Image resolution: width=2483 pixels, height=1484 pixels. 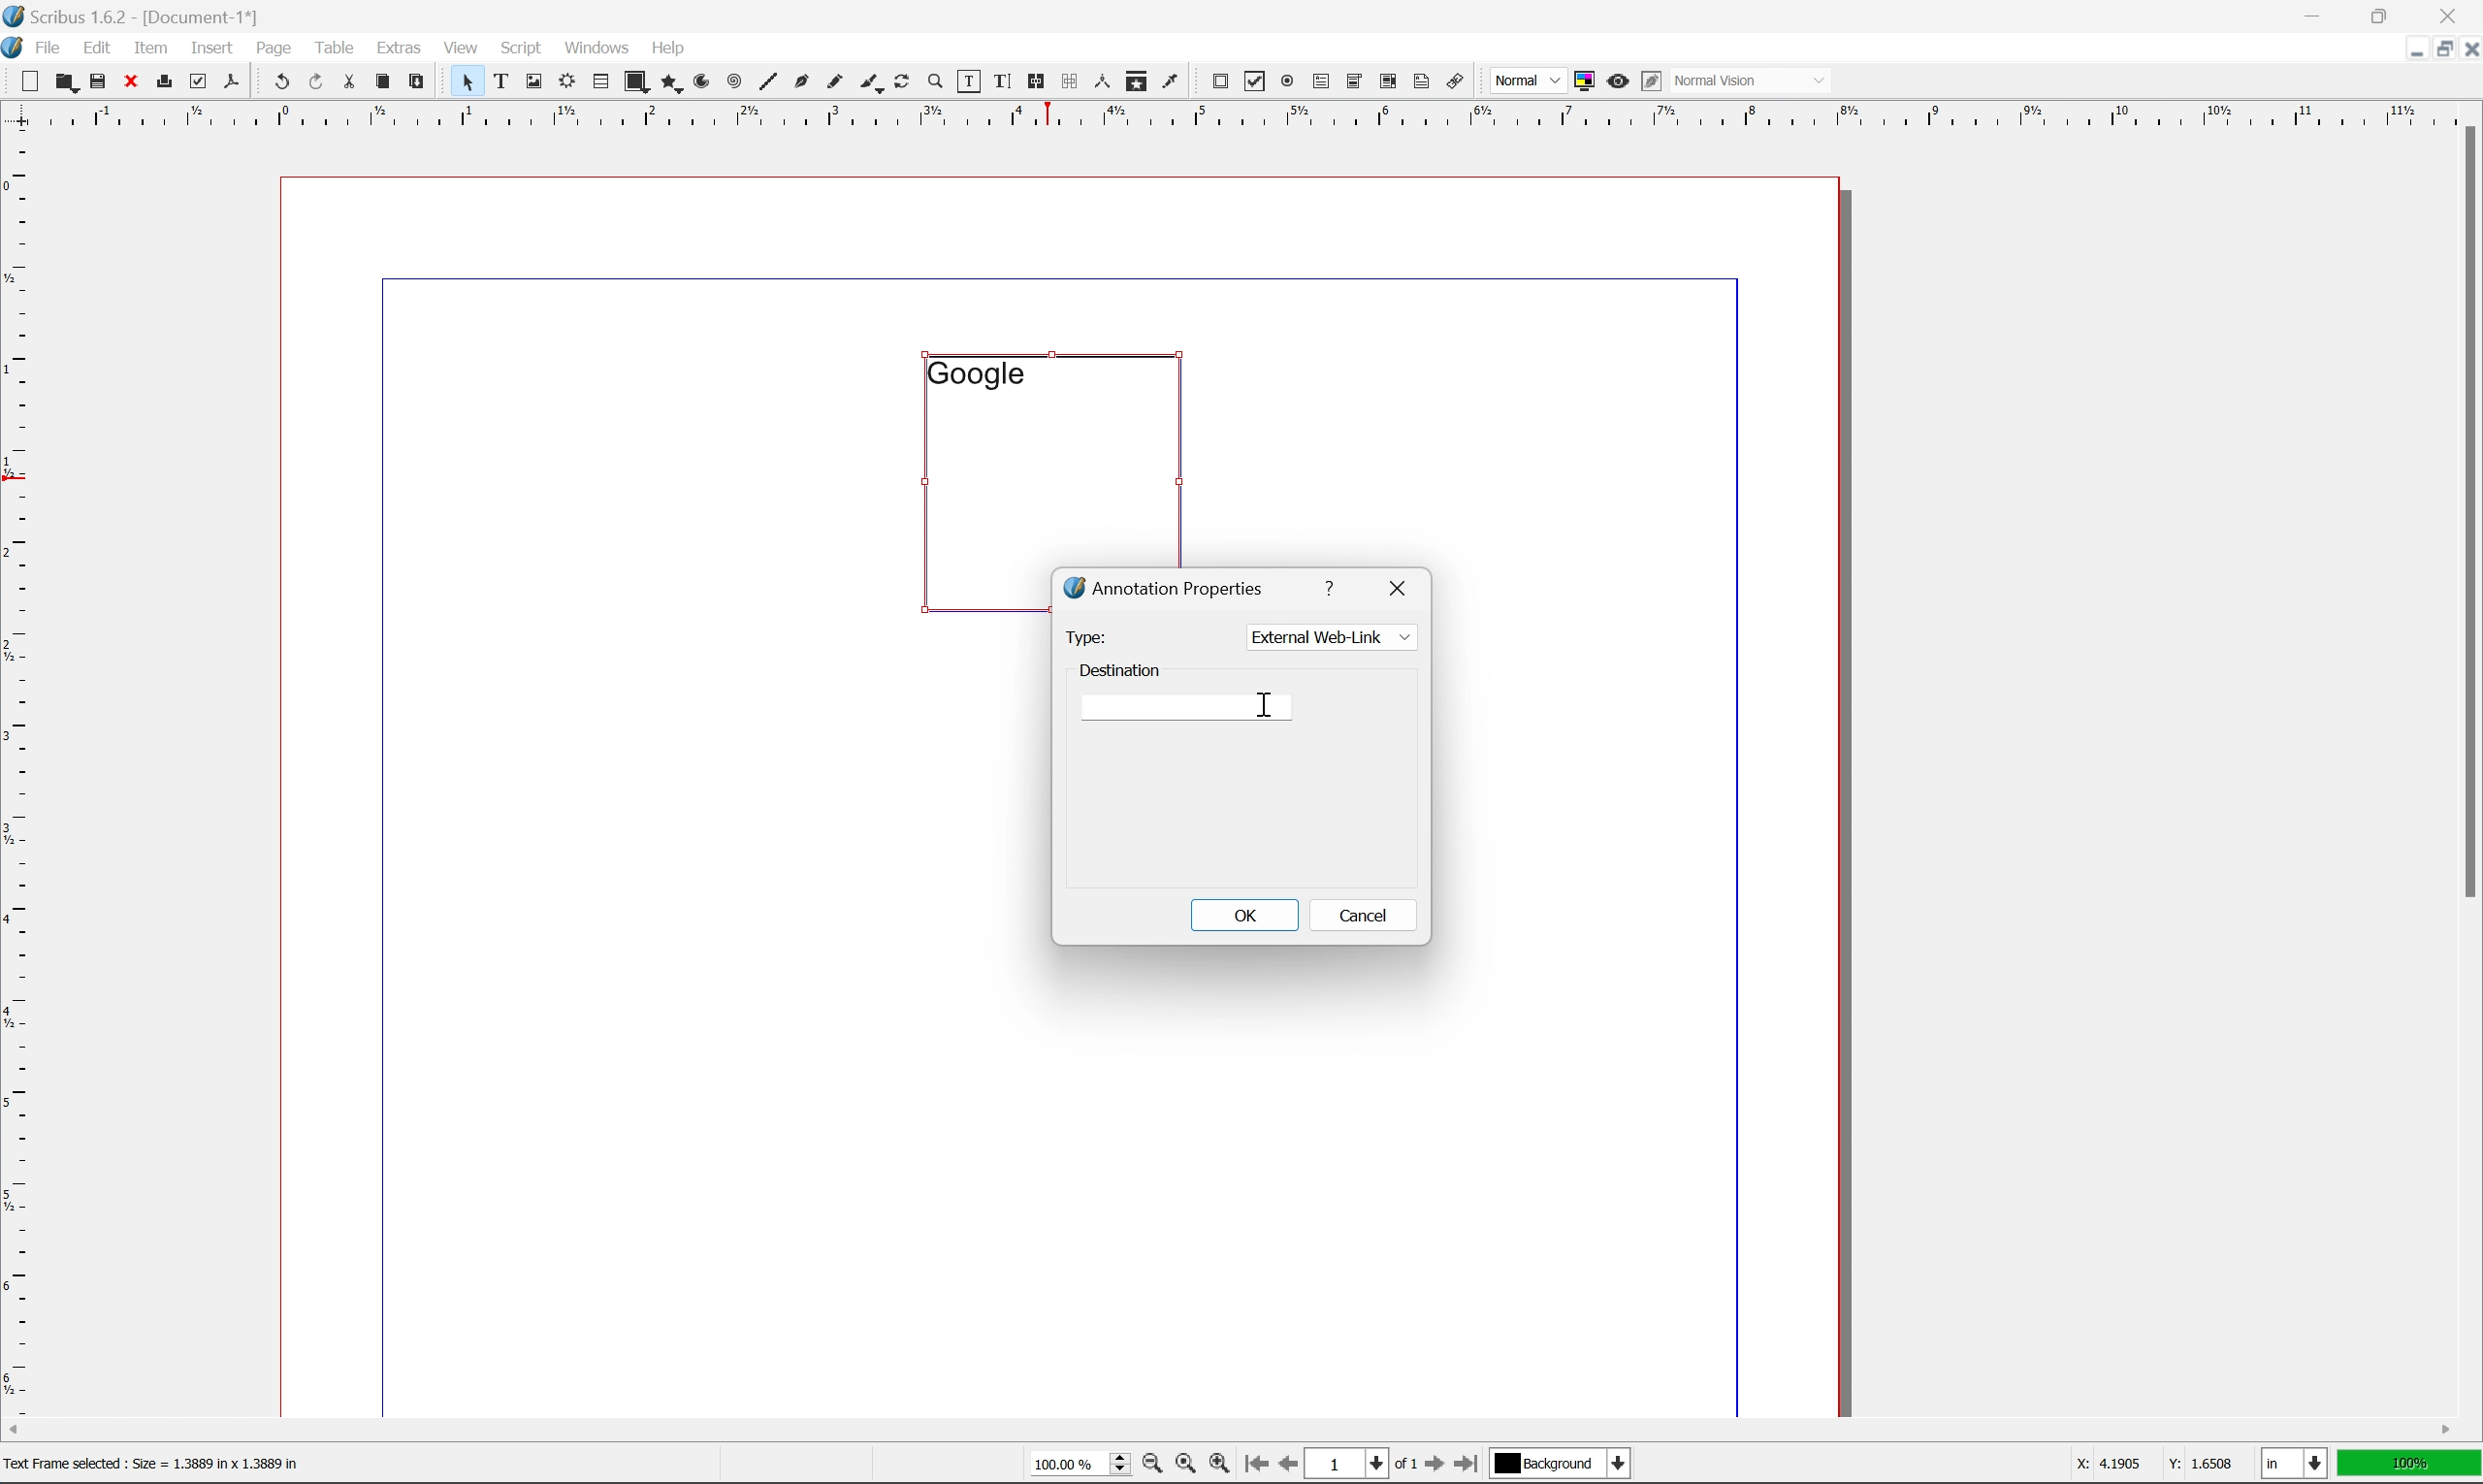 I want to click on open, so click(x=64, y=83).